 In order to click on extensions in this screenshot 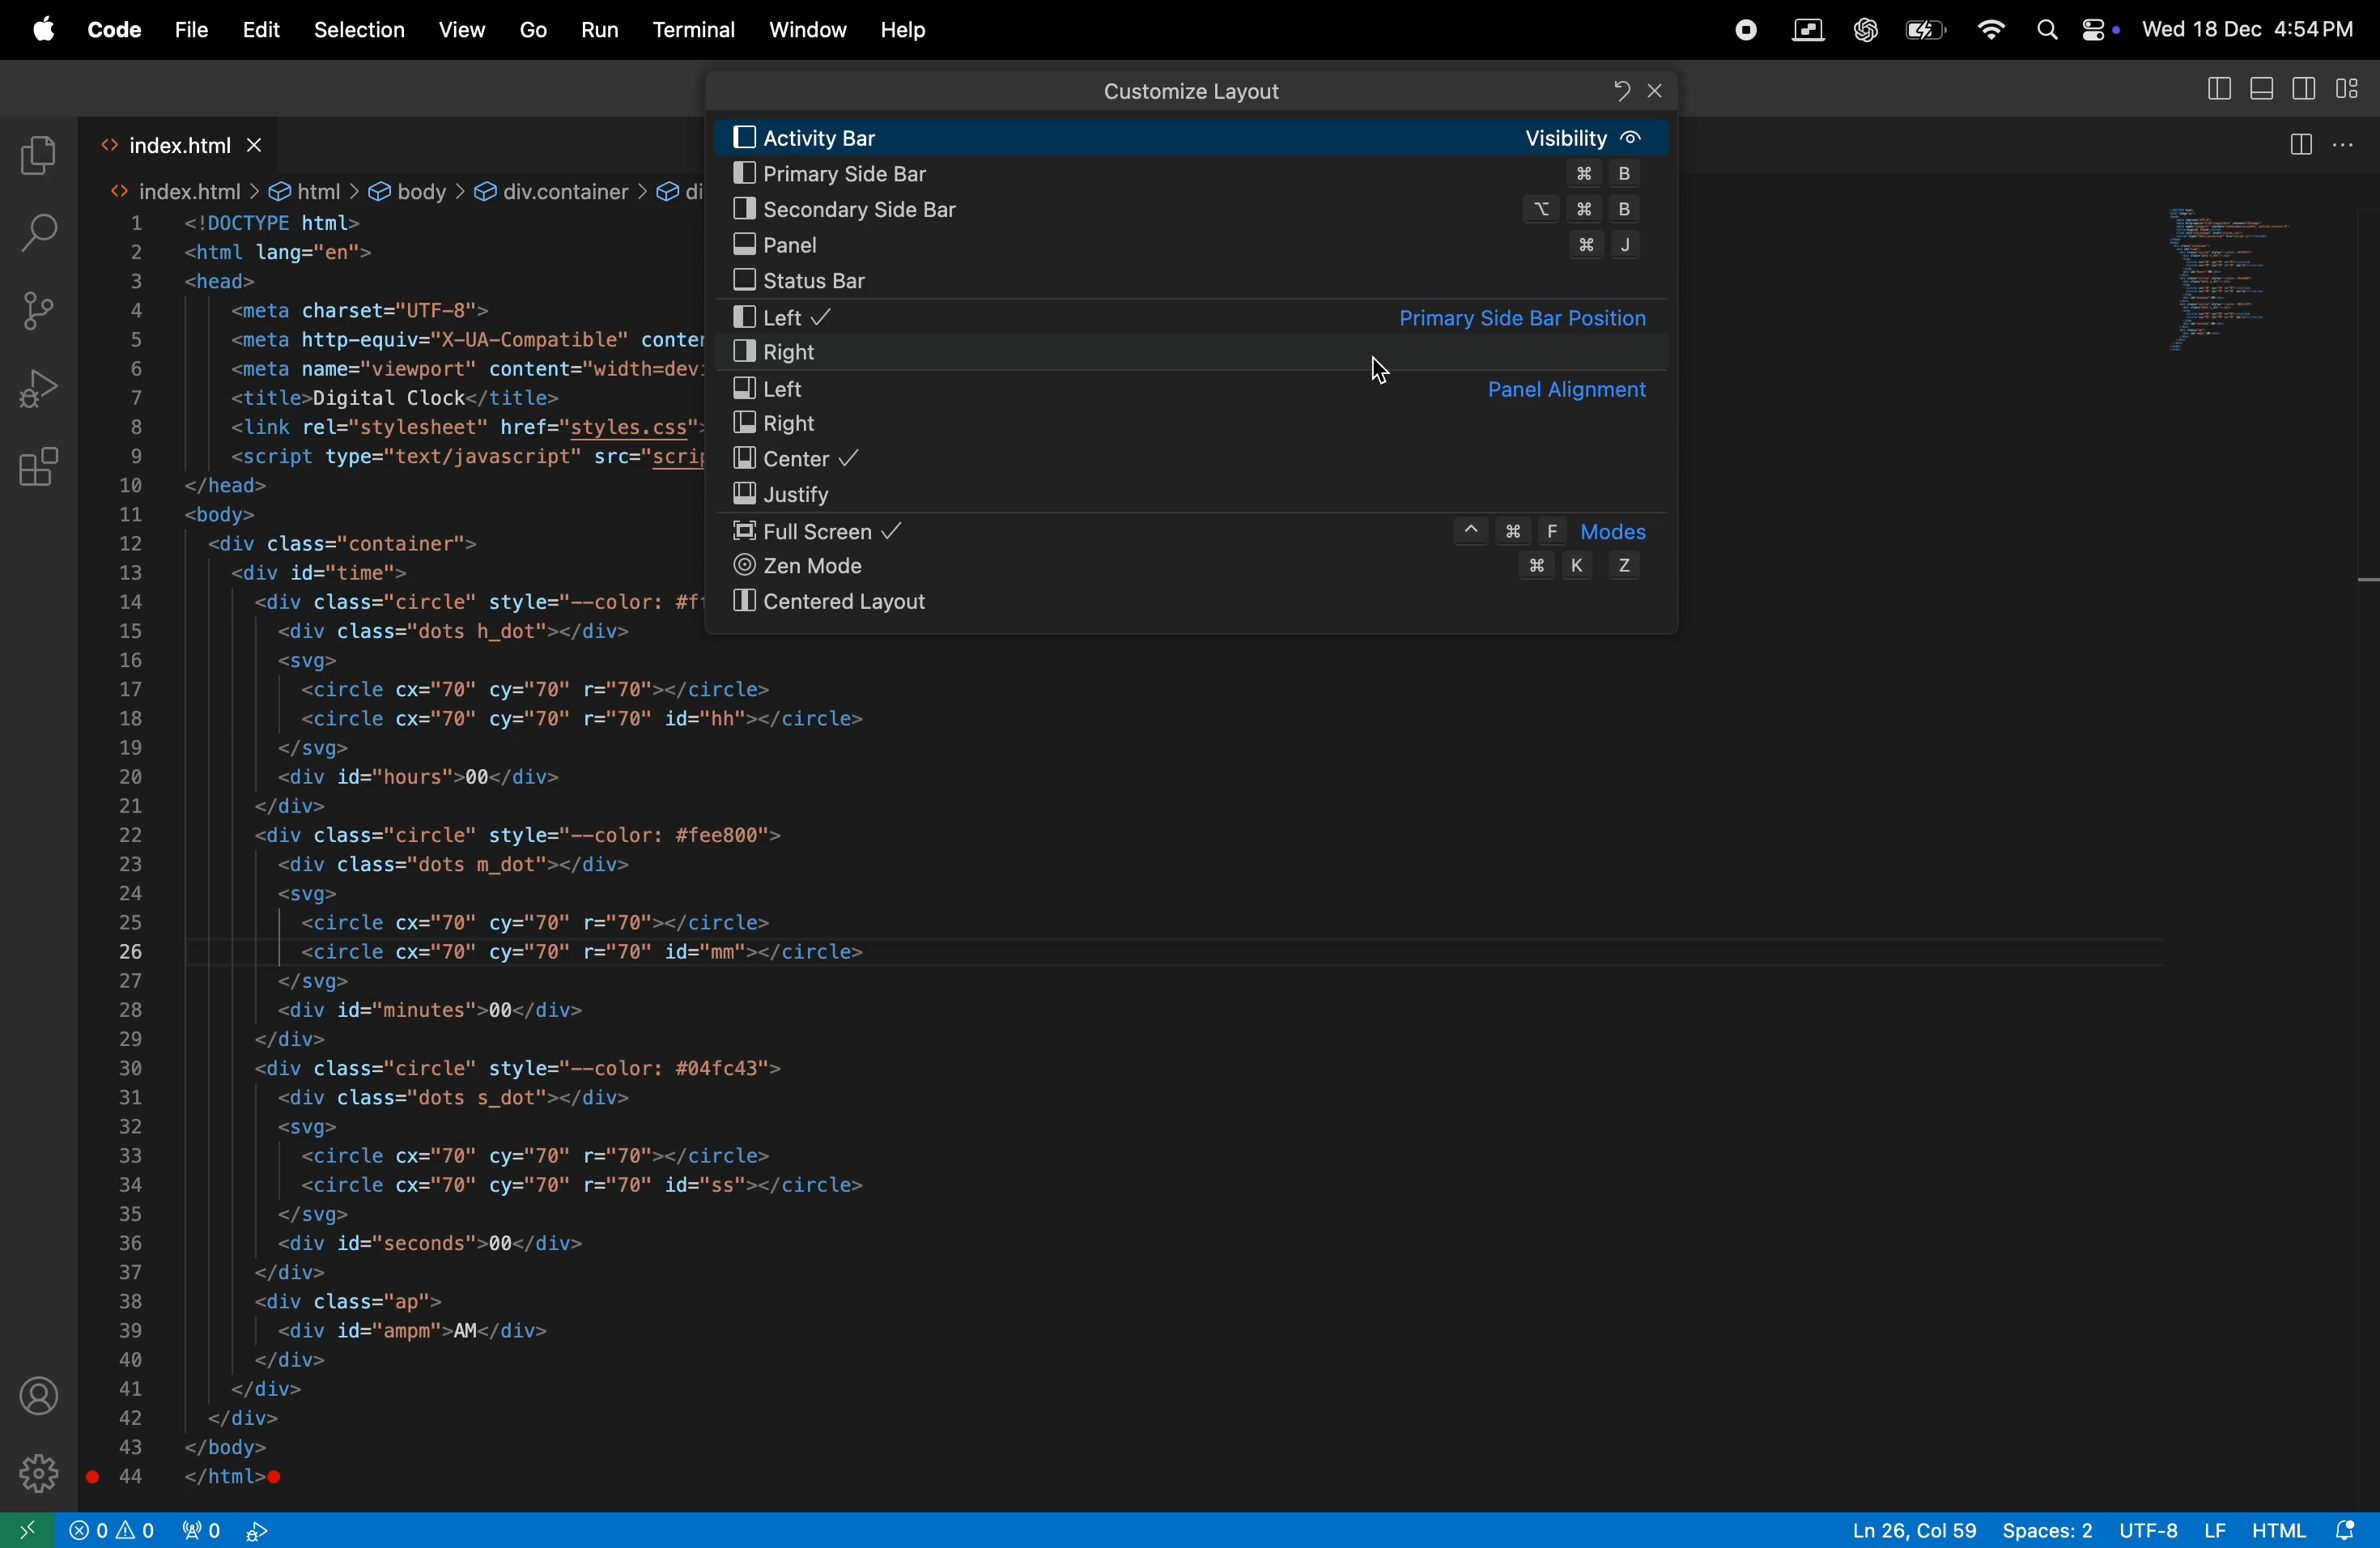, I will do `click(41, 471)`.